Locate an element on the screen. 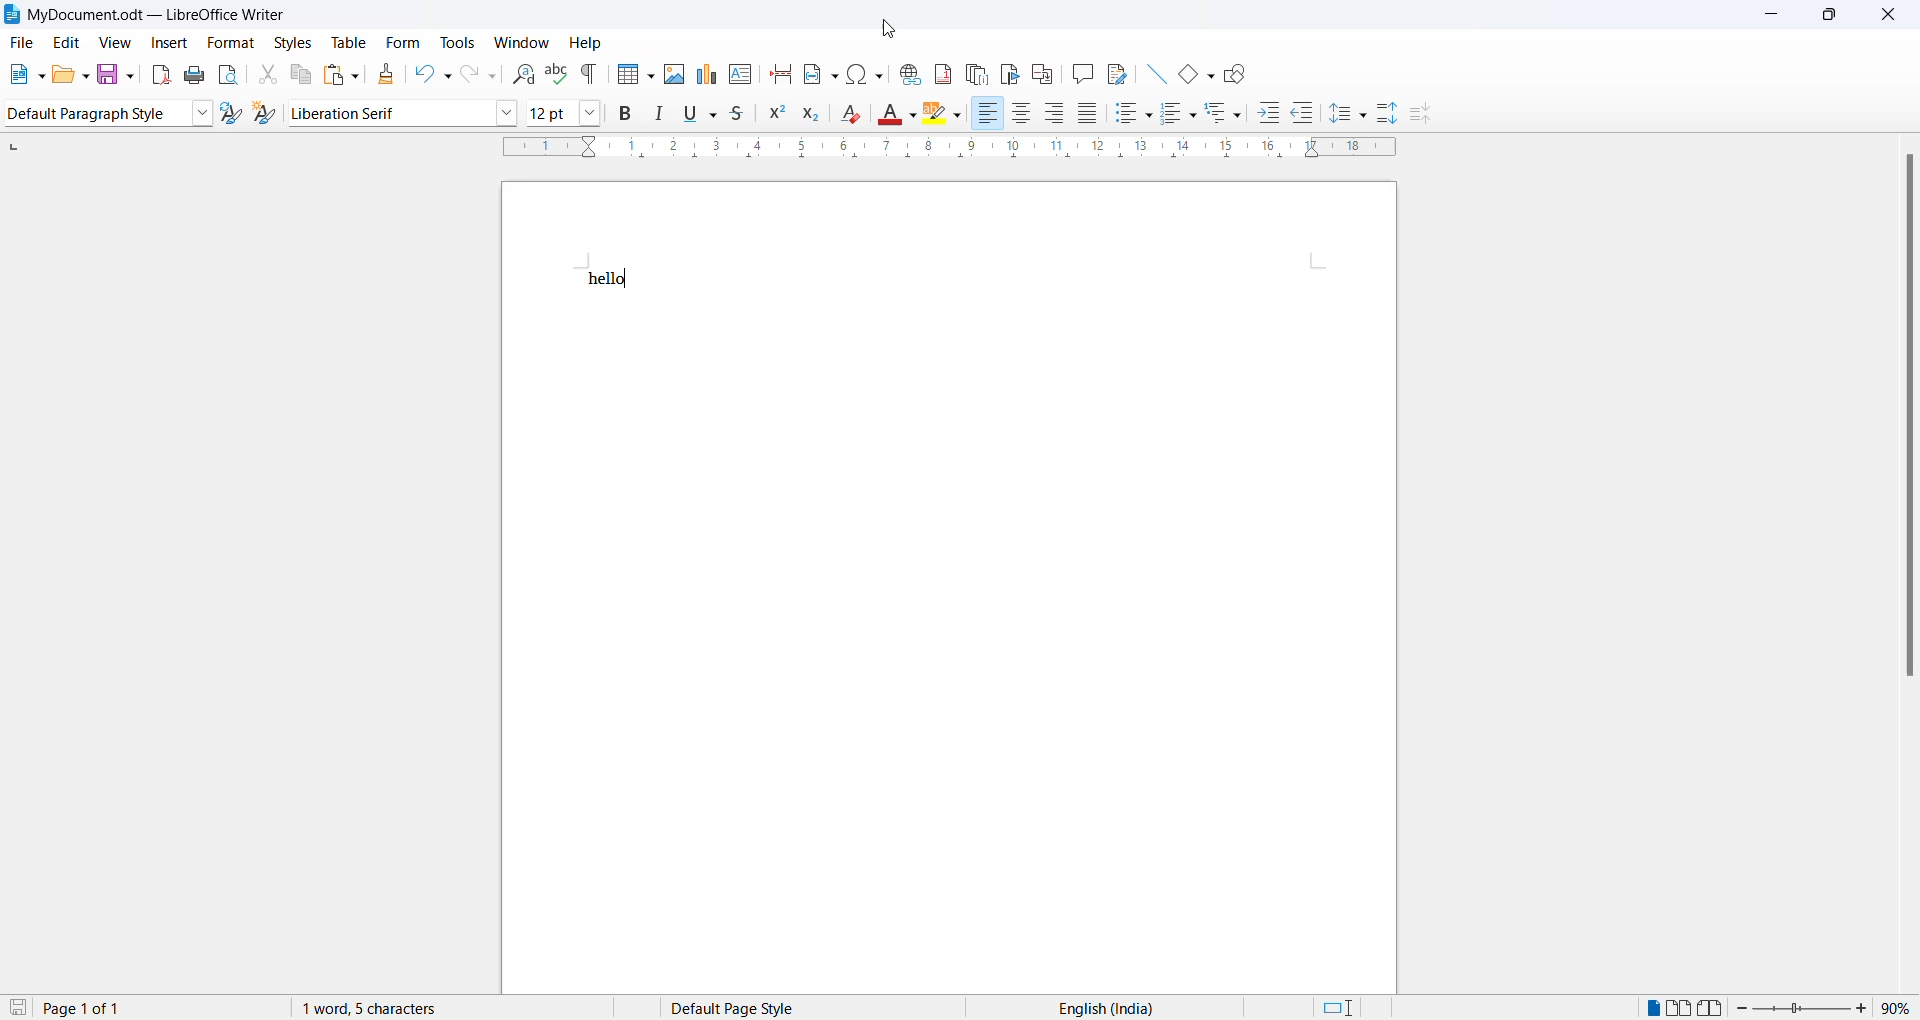 This screenshot has width=1920, height=1020. Justify is located at coordinates (1087, 115).